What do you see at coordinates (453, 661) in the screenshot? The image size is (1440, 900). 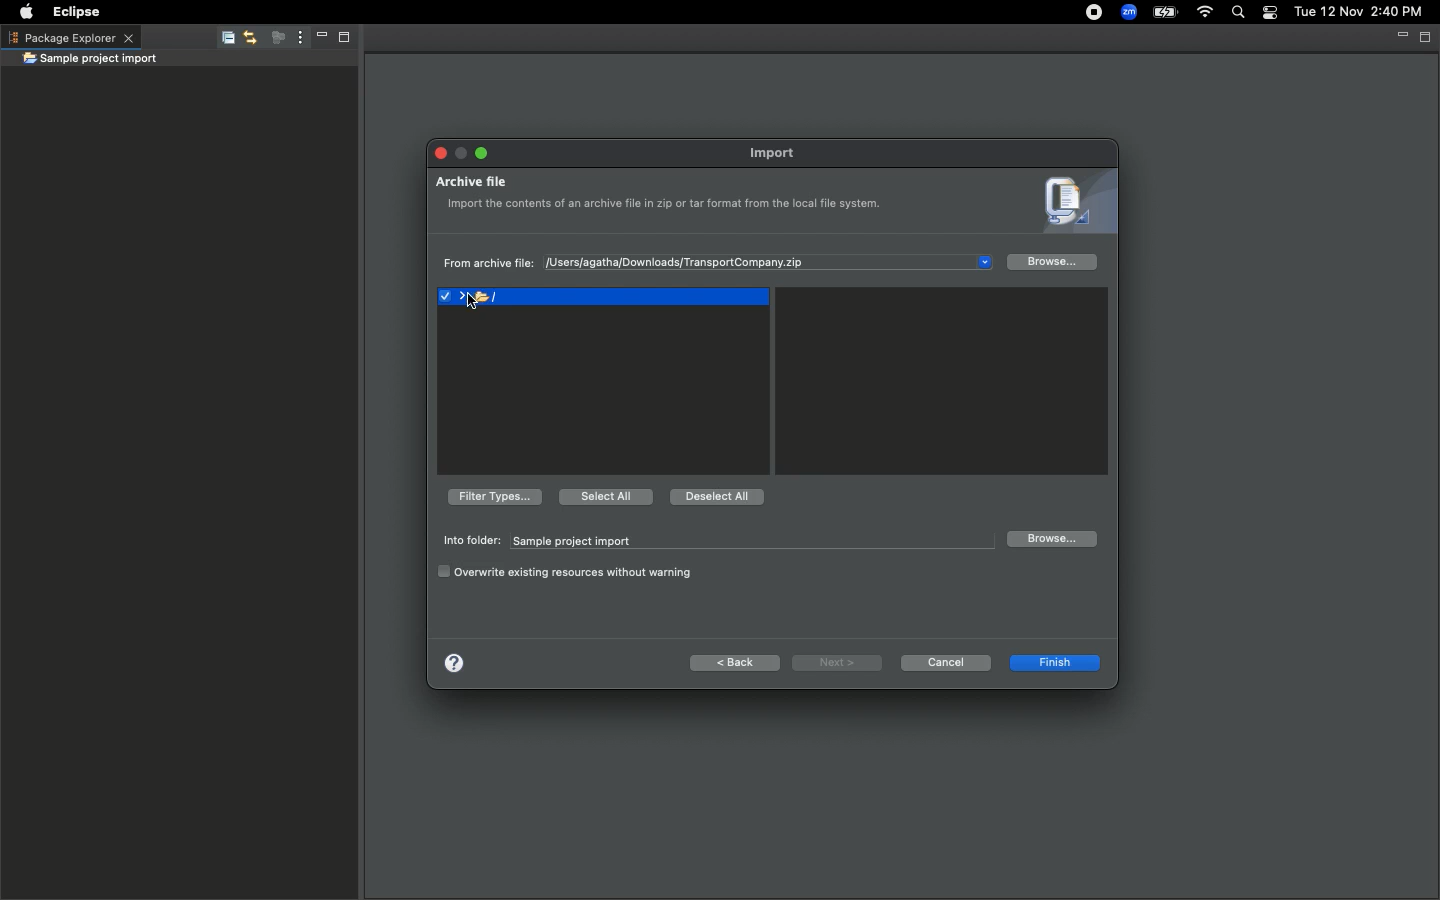 I see `Help` at bounding box center [453, 661].